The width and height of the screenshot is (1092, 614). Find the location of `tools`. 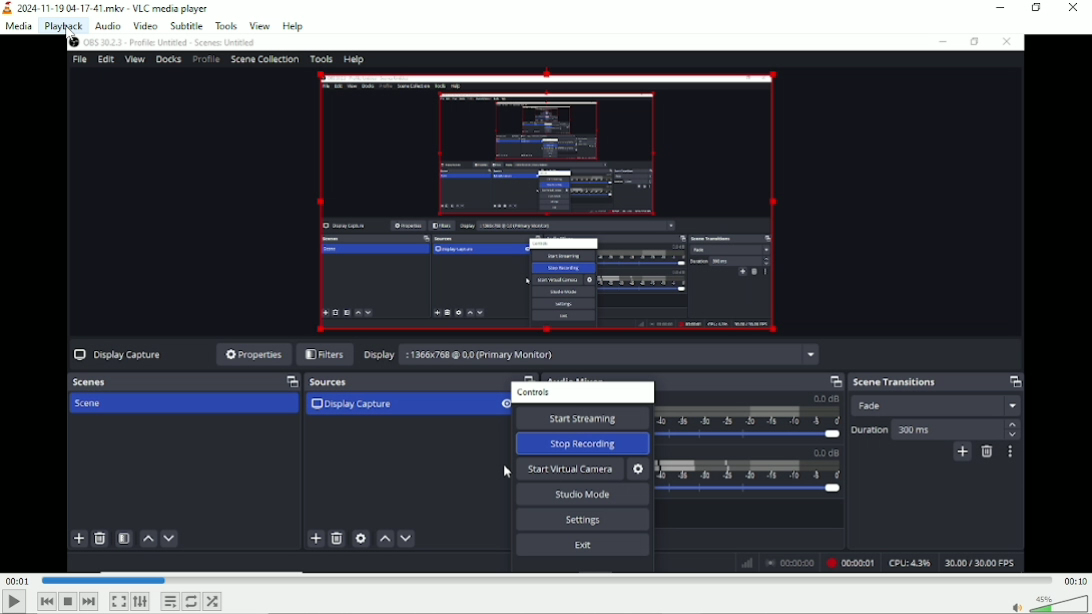

tools is located at coordinates (224, 25).